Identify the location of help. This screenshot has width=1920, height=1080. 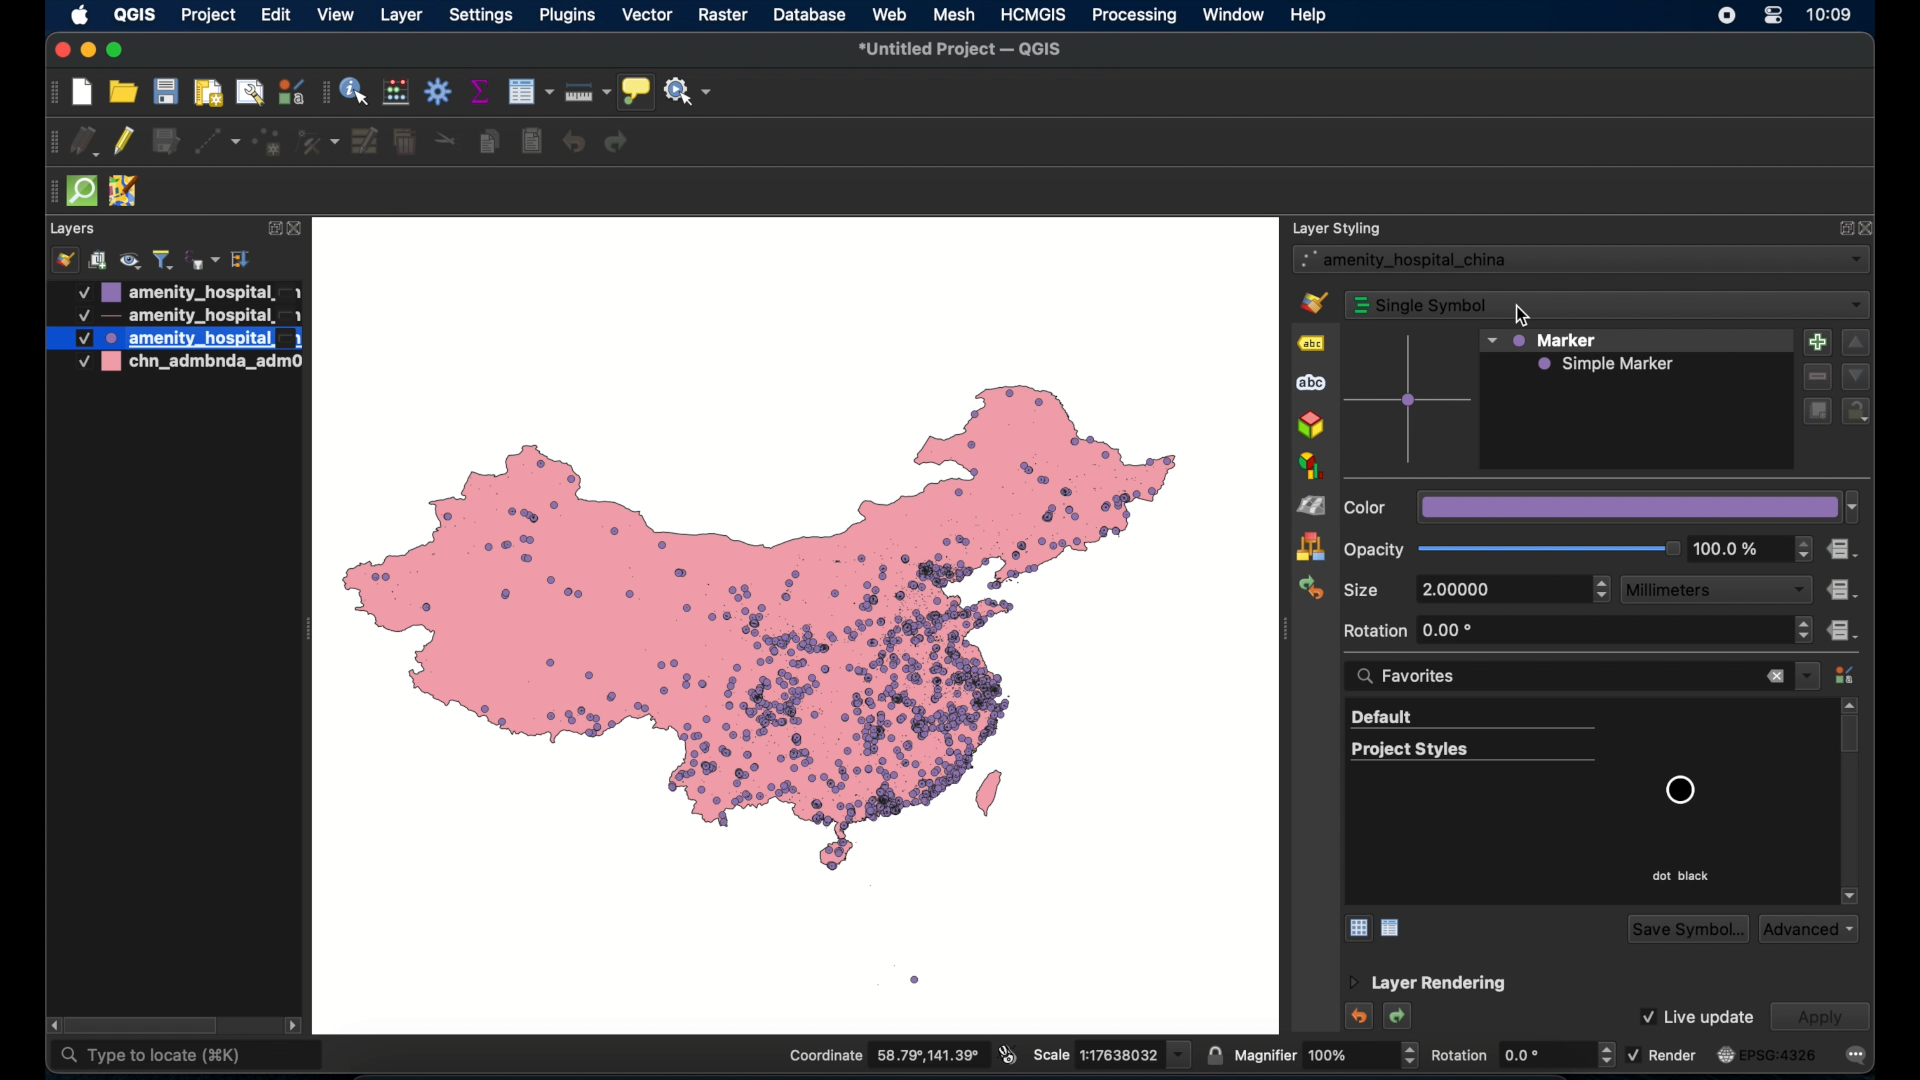
(1311, 15).